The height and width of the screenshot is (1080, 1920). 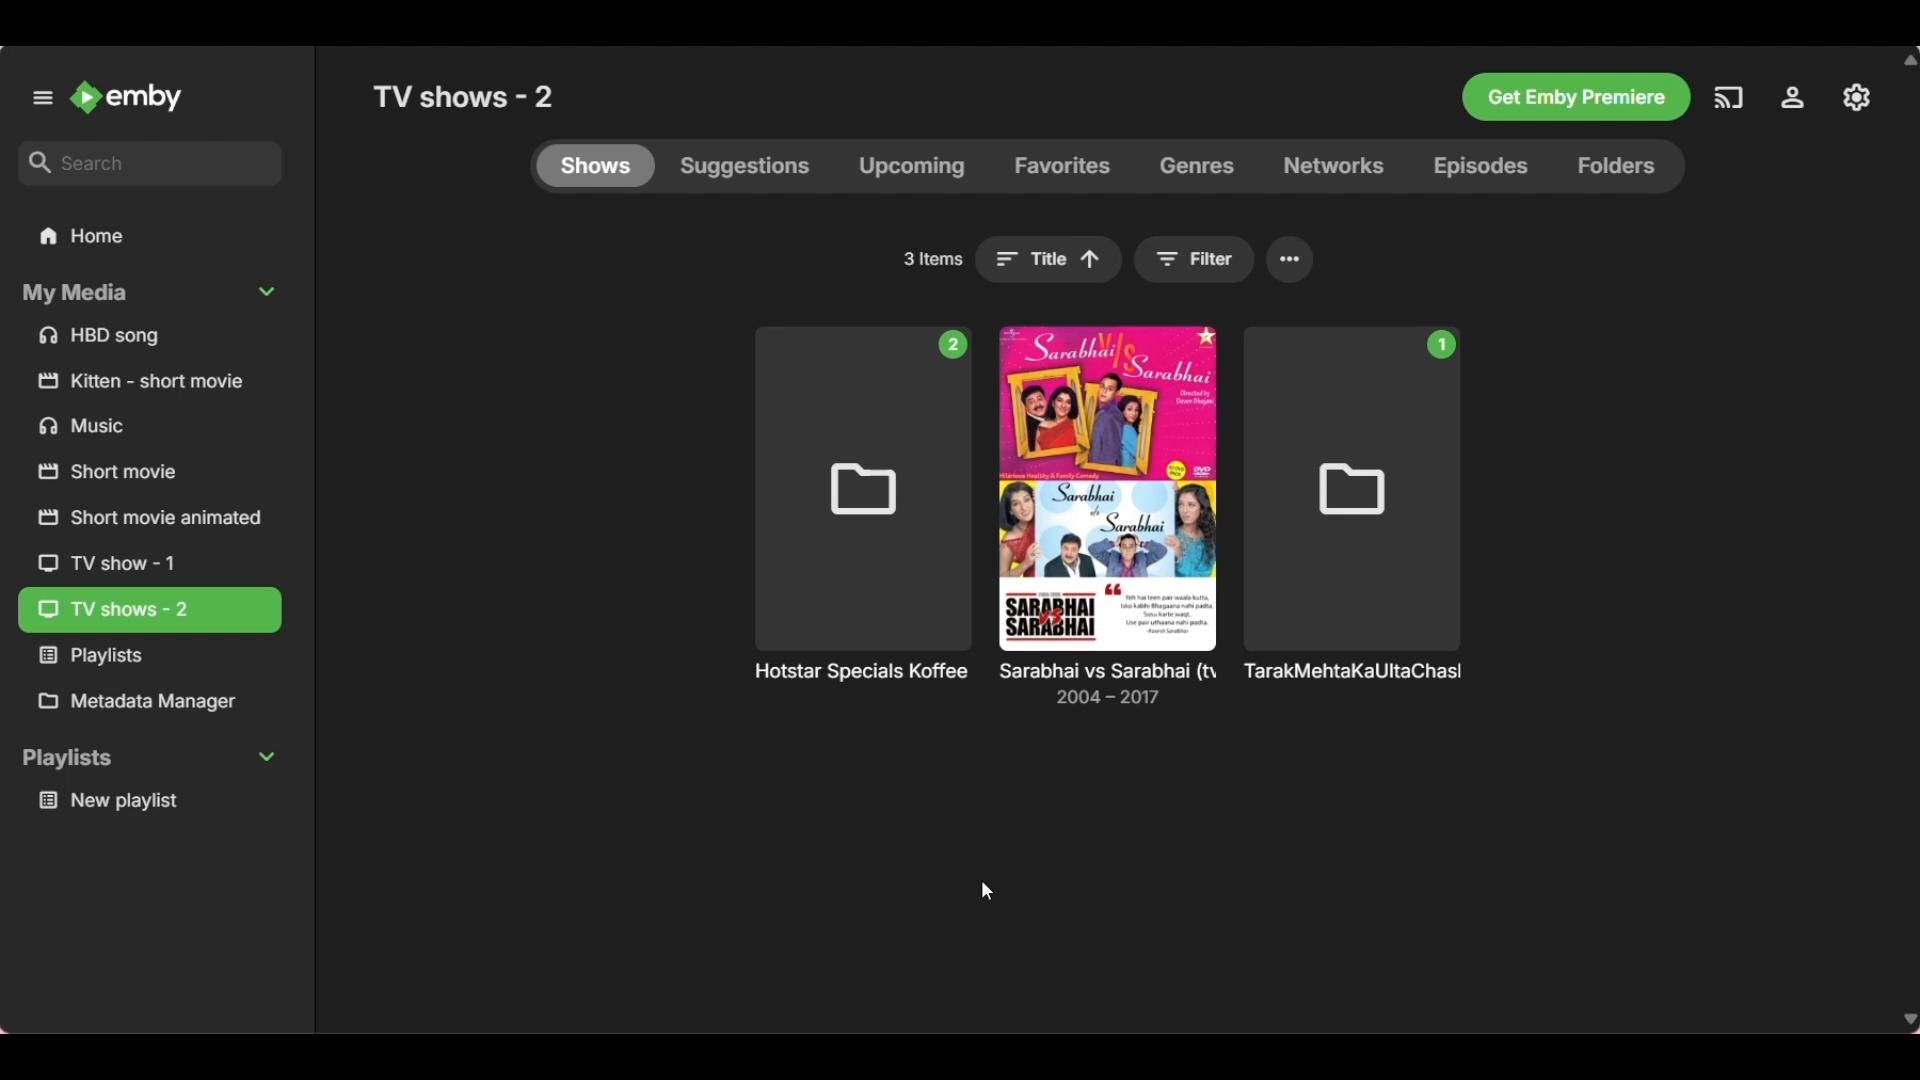 What do you see at coordinates (1441, 345) in the screenshot?
I see `Number of files in folder` at bounding box center [1441, 345].